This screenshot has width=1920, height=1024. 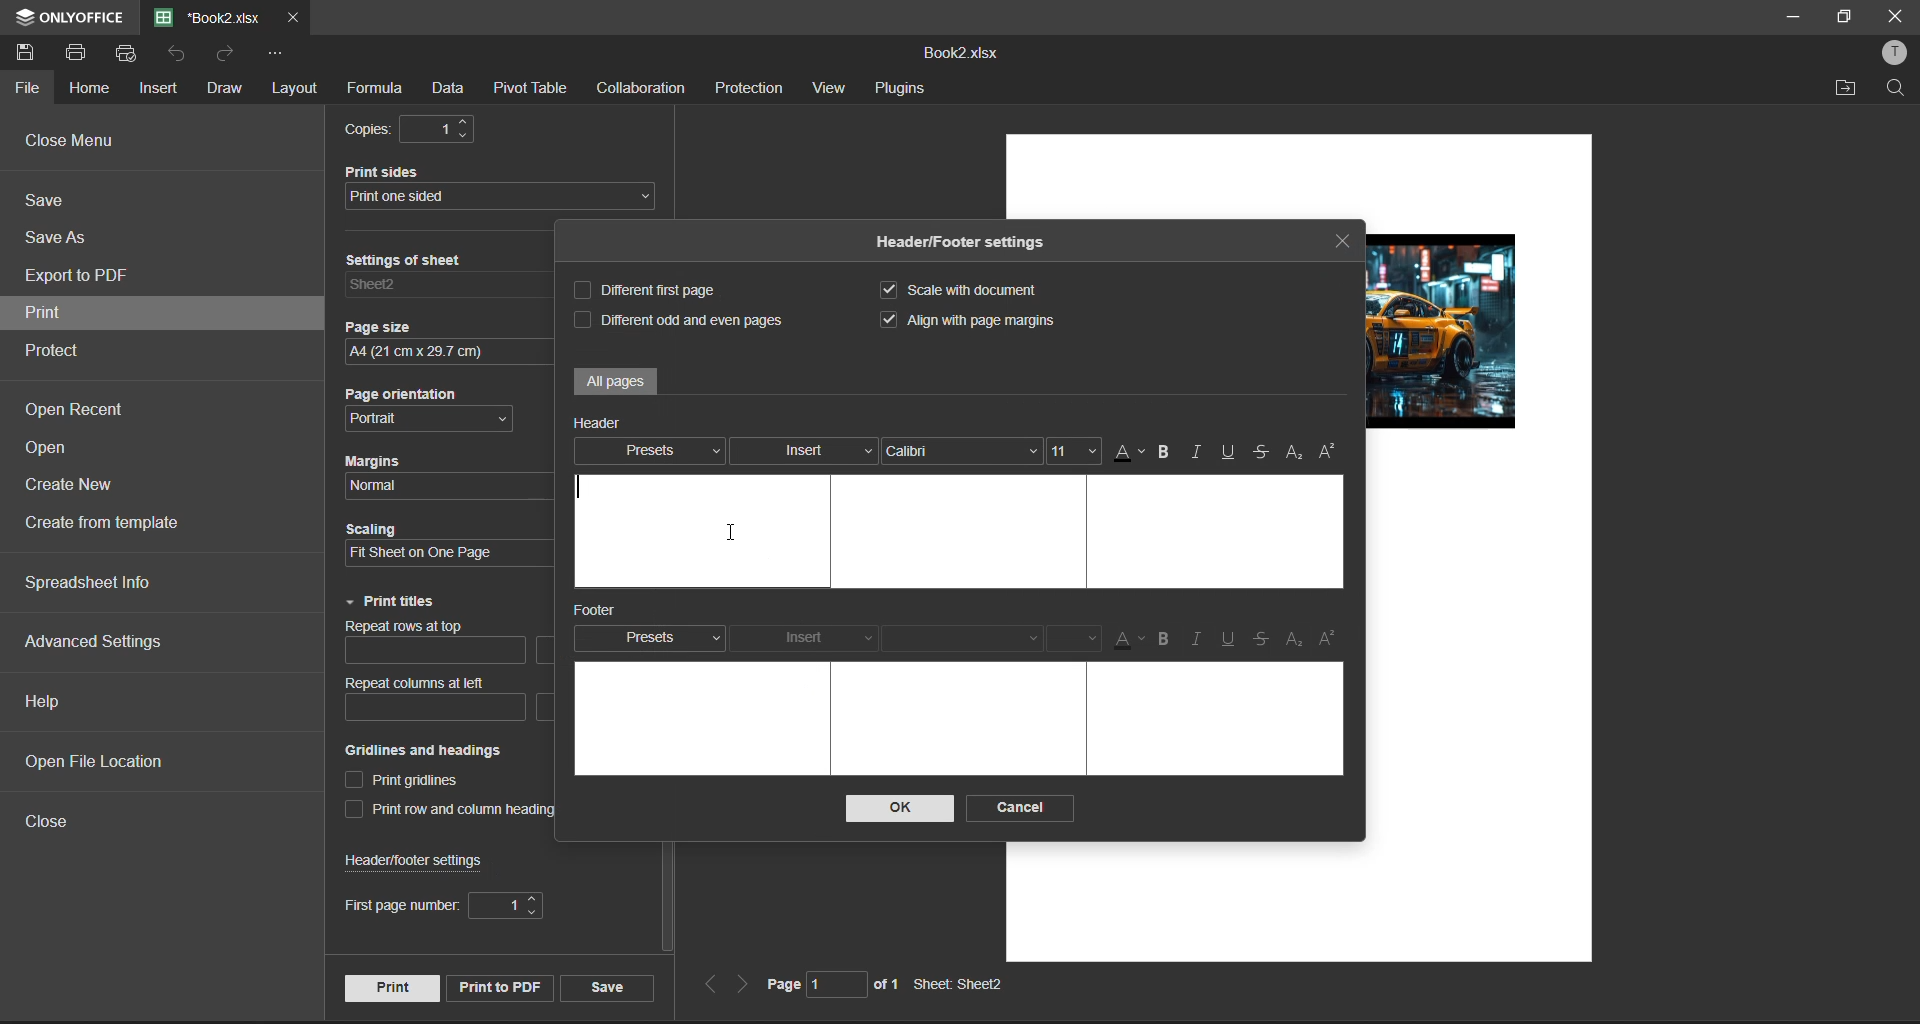 I want to click on redo, so click(x=229, y=57).